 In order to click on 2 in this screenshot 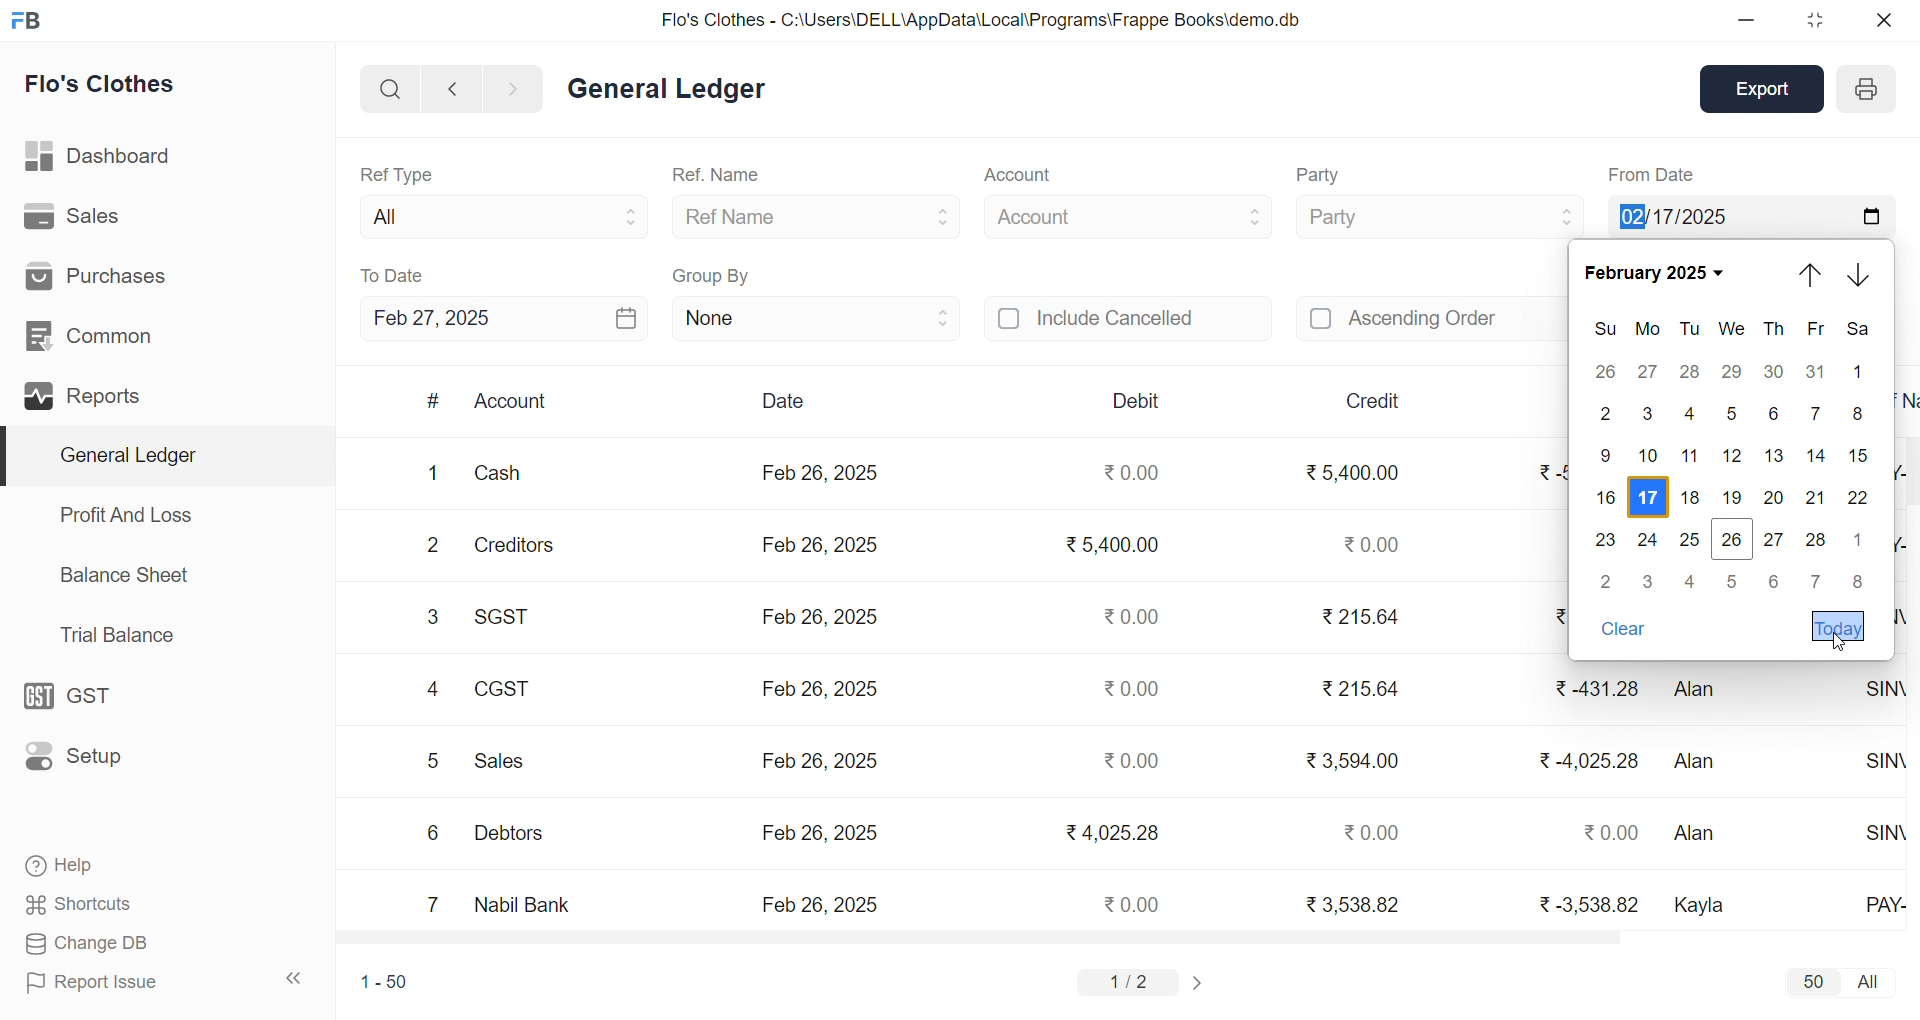, I will do `click(433, 544)`.